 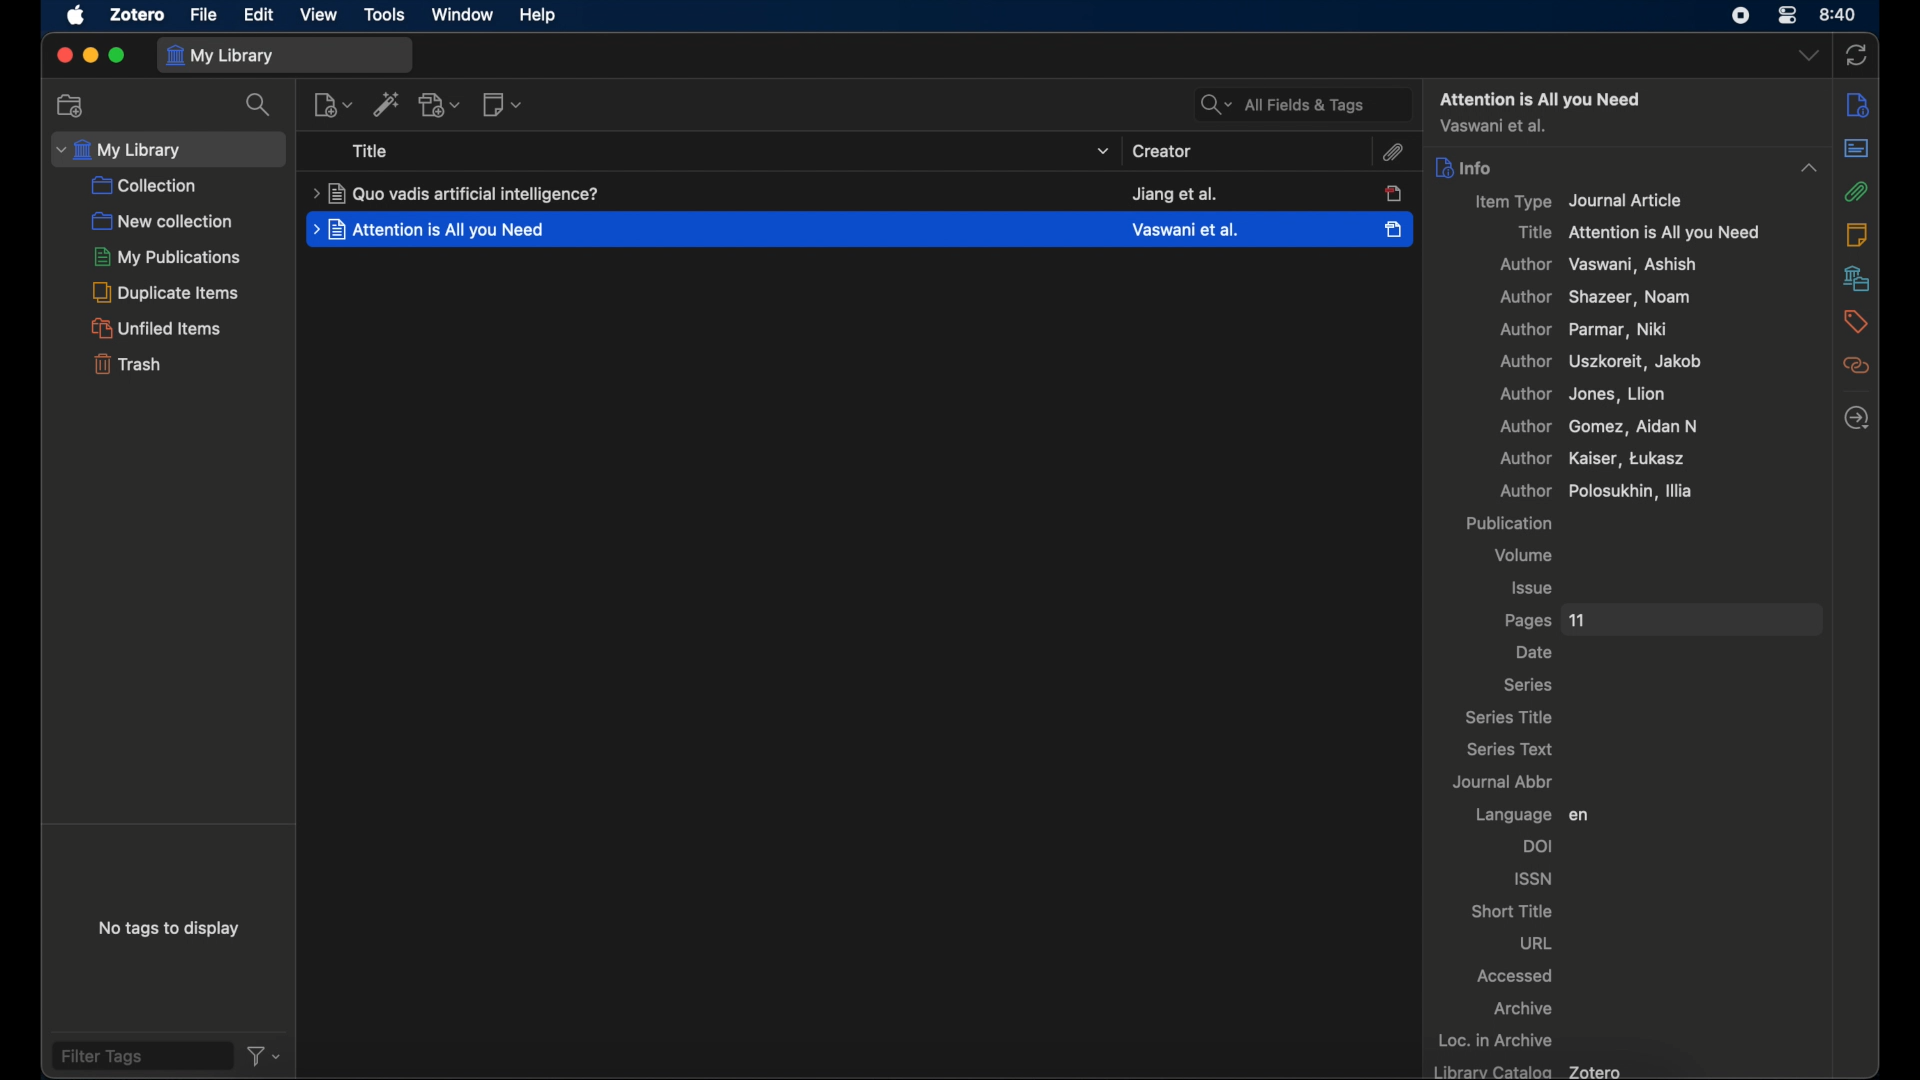 What do you see at coordinates (61, 56) in the screenshot?
I see `close` at bounding box center [61, 56].